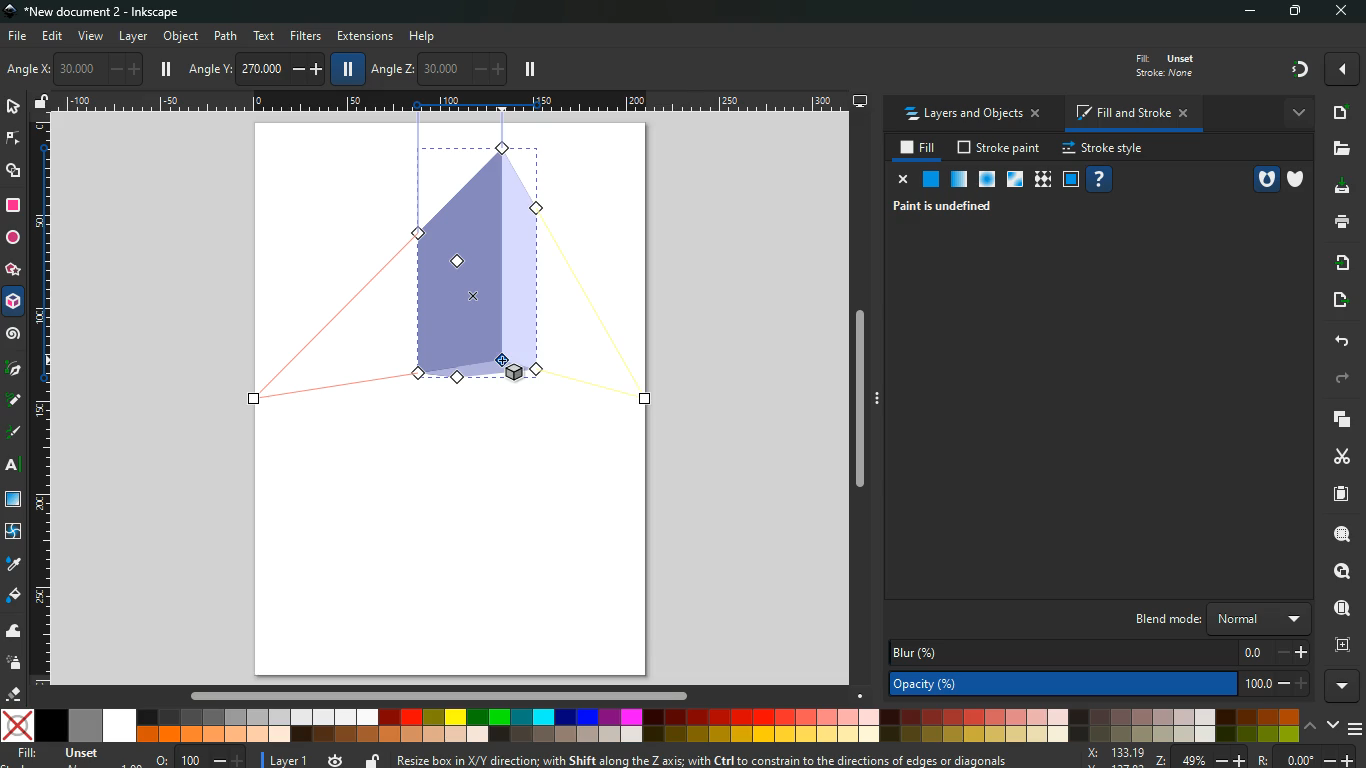 Image resolution: width=1366 pixels, height=768 pixels. What do you see at coordinates (1338, 341) in the screenshot?
I see `back` at bounding box center [1338, 341].